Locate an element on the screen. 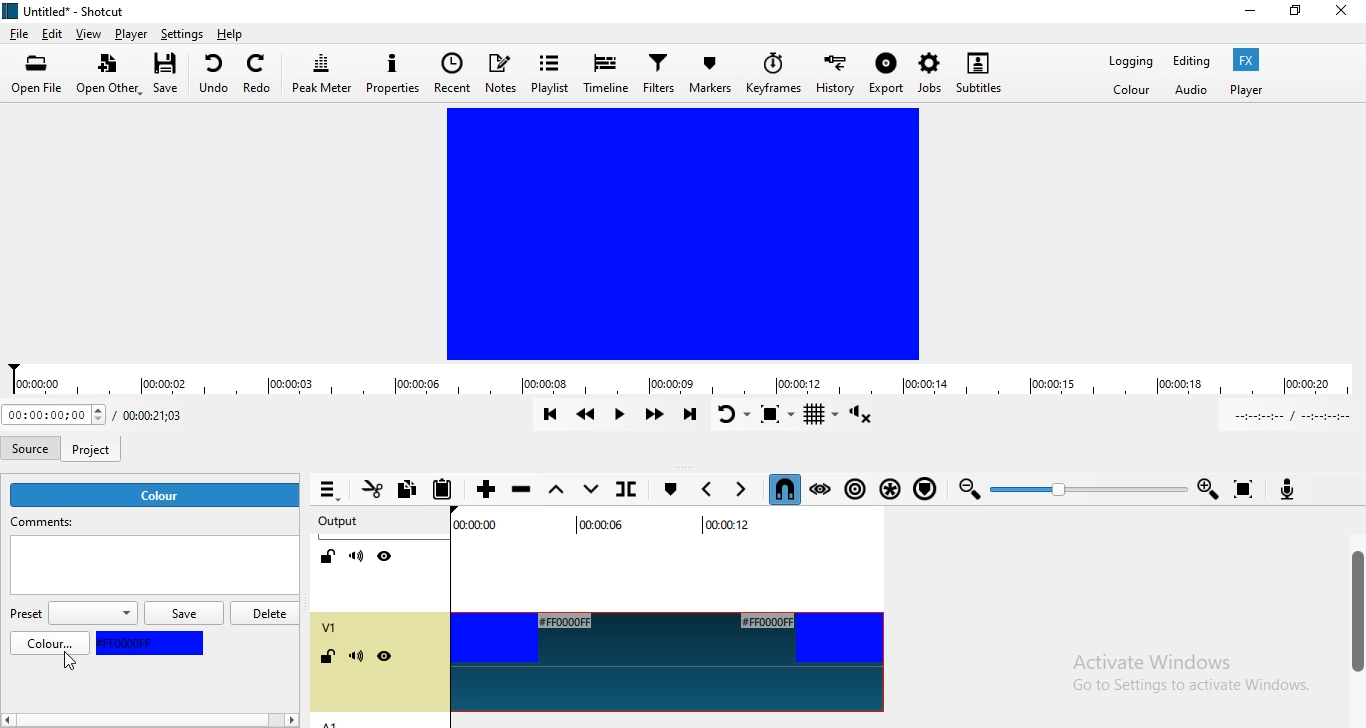 Image resolution: width=1366 pixels, height=728 pixels. Hide is located at coordinates (384, 556).